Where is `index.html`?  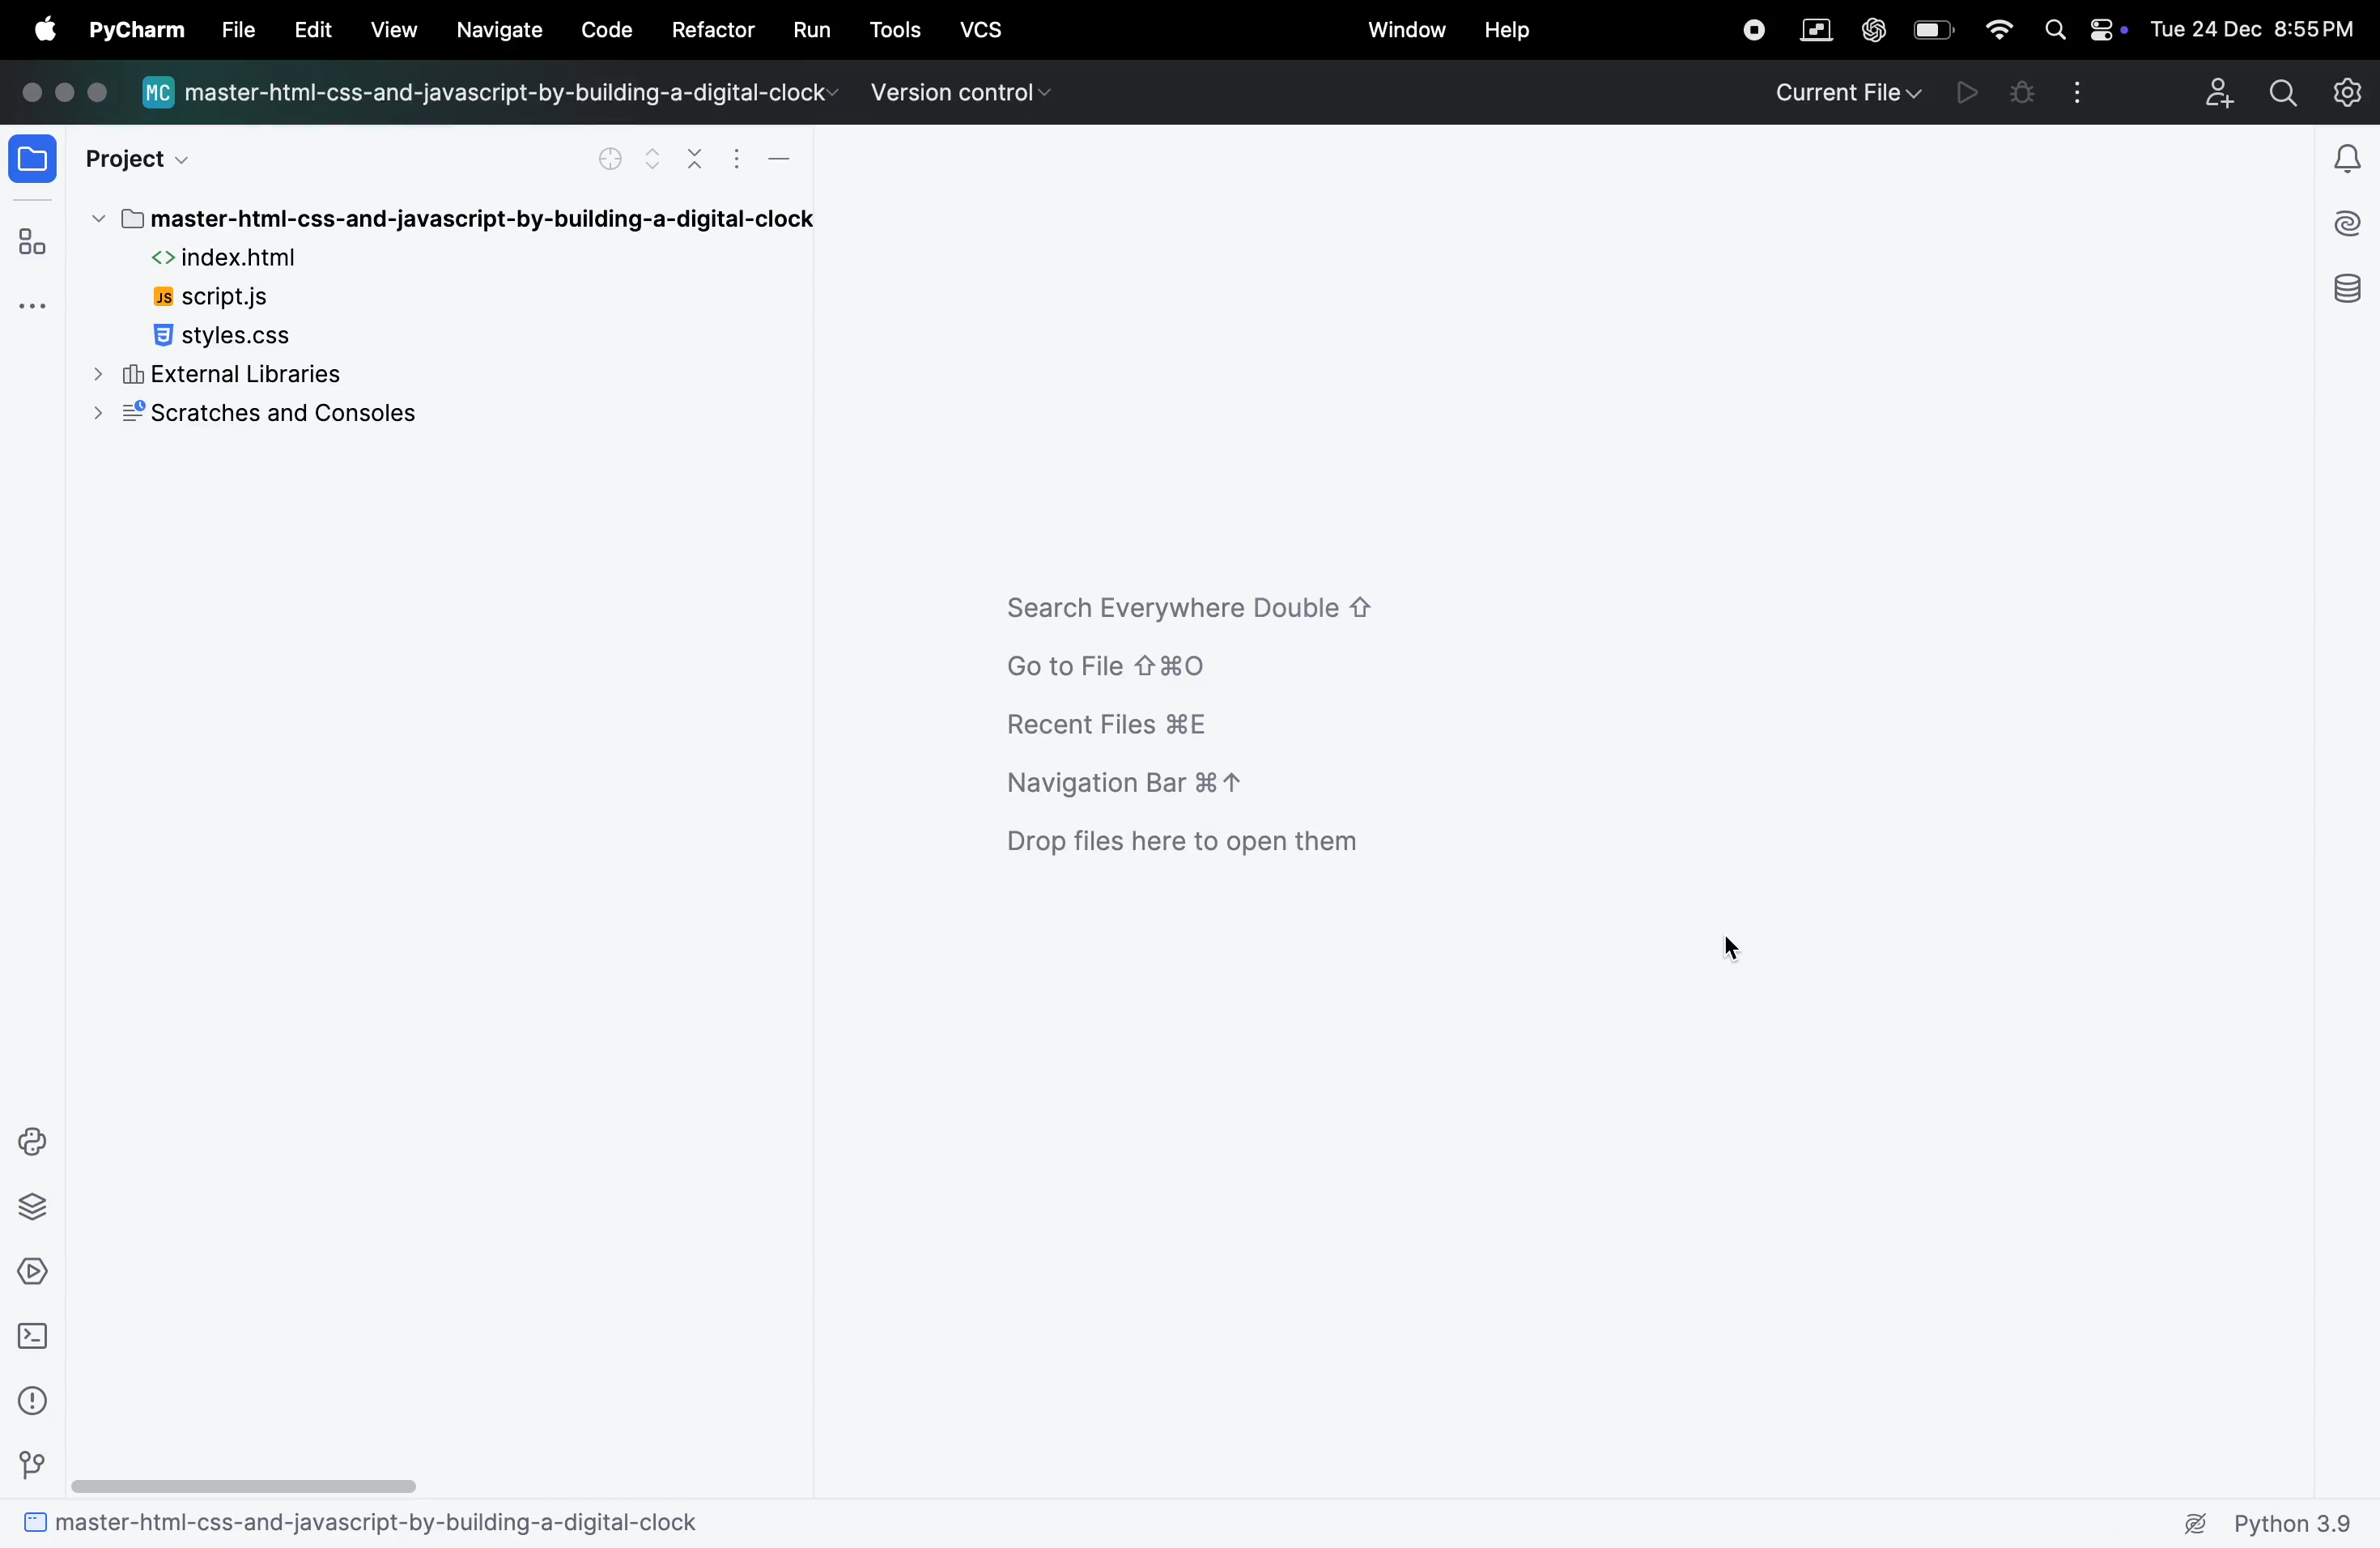
index.html is located at coordinates (262, 259).